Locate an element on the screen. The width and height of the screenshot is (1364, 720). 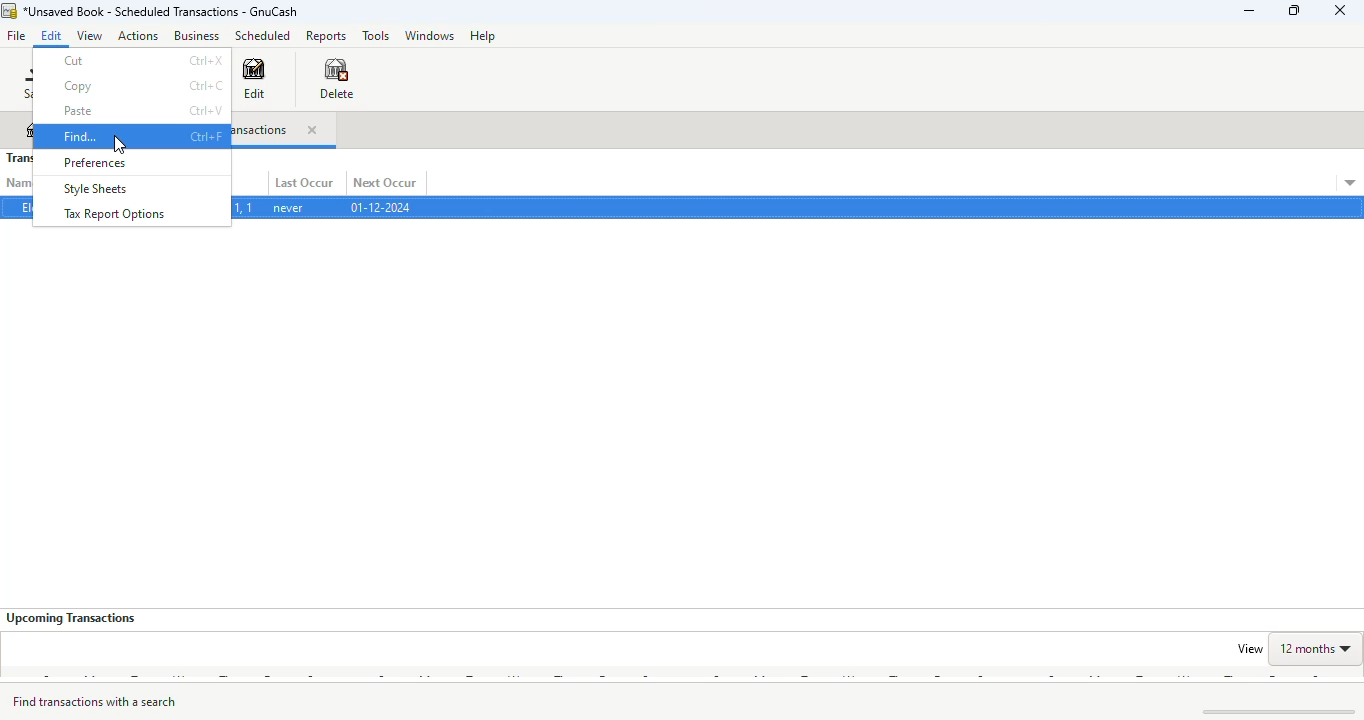
preferences is located at coordinates (94, 164).